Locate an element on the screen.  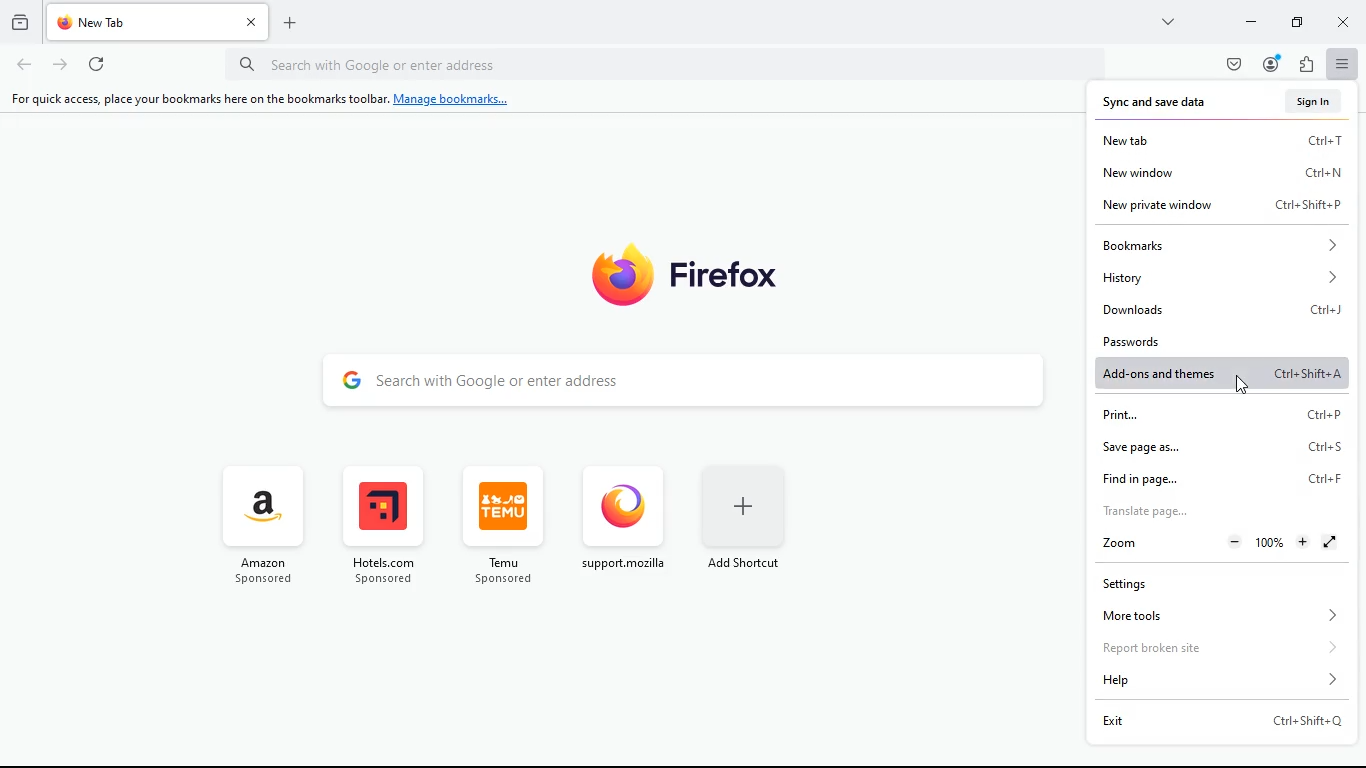
maximize is located at coordinates (1295, 22).